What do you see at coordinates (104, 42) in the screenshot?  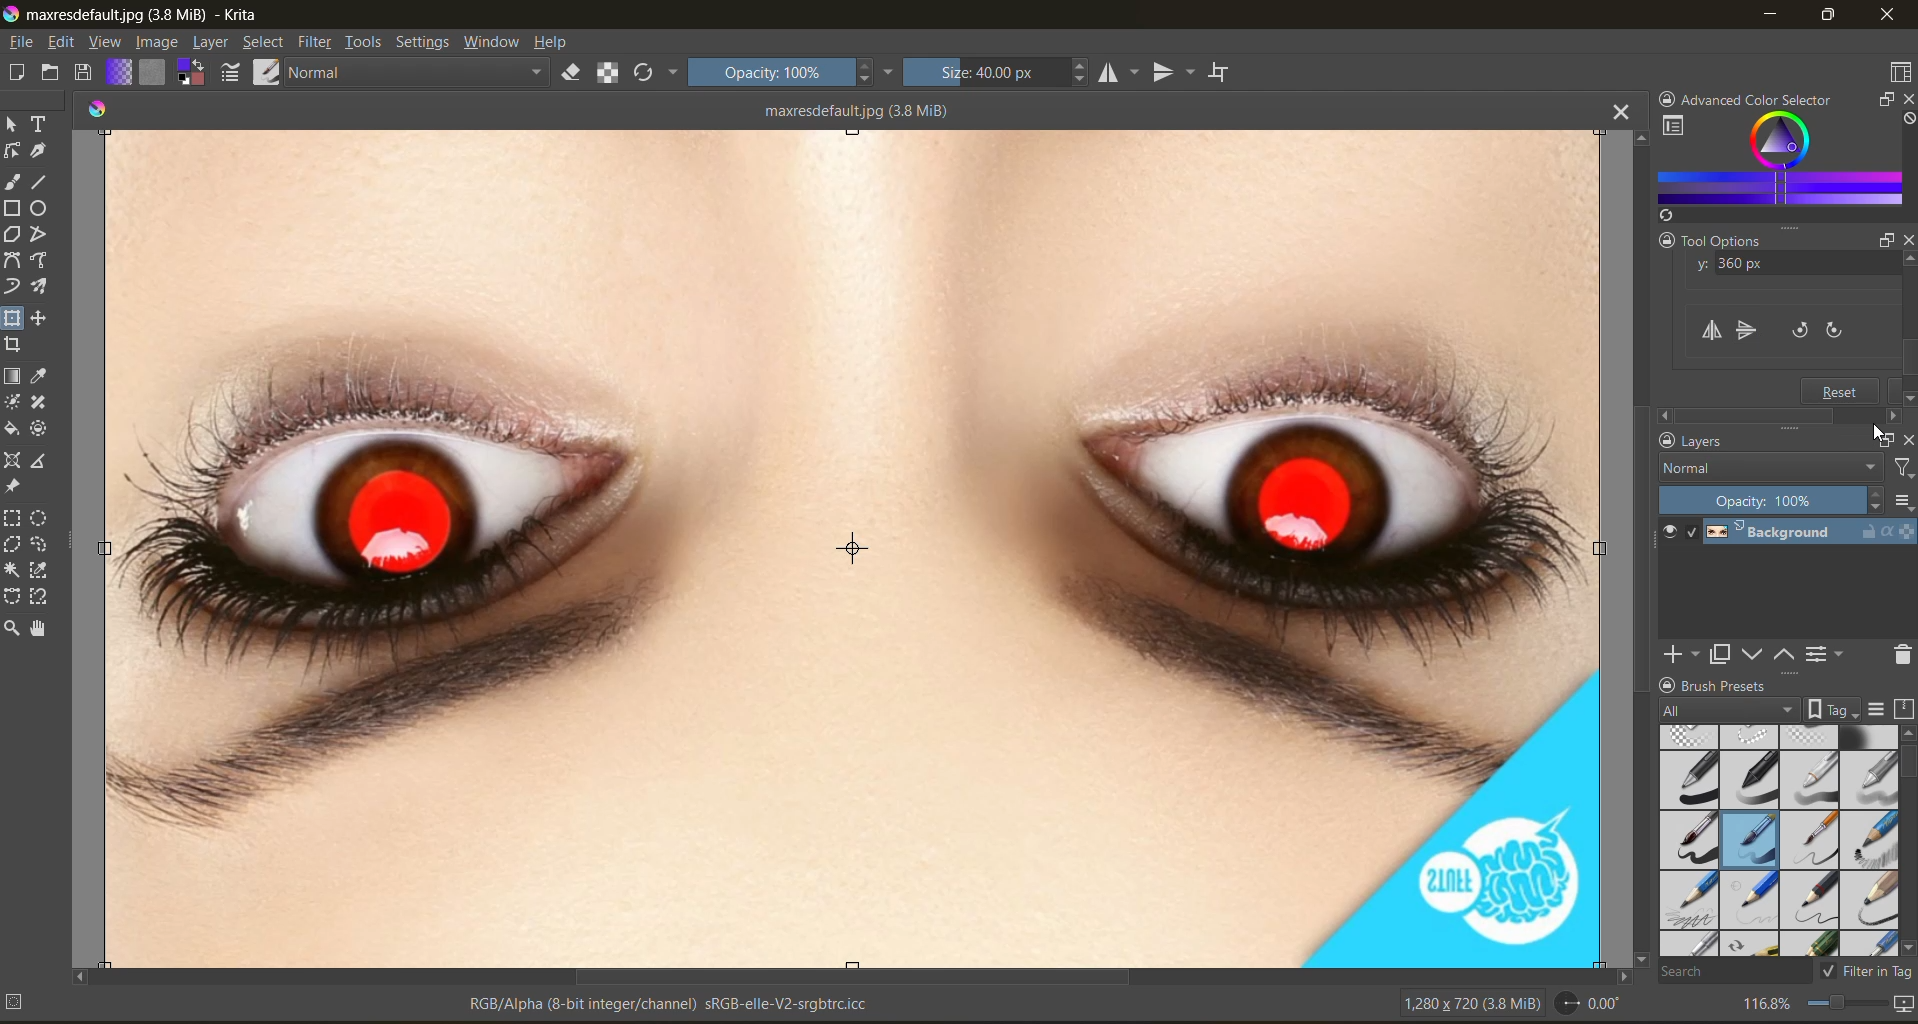 I see `view` at bounding box center [104, 42].